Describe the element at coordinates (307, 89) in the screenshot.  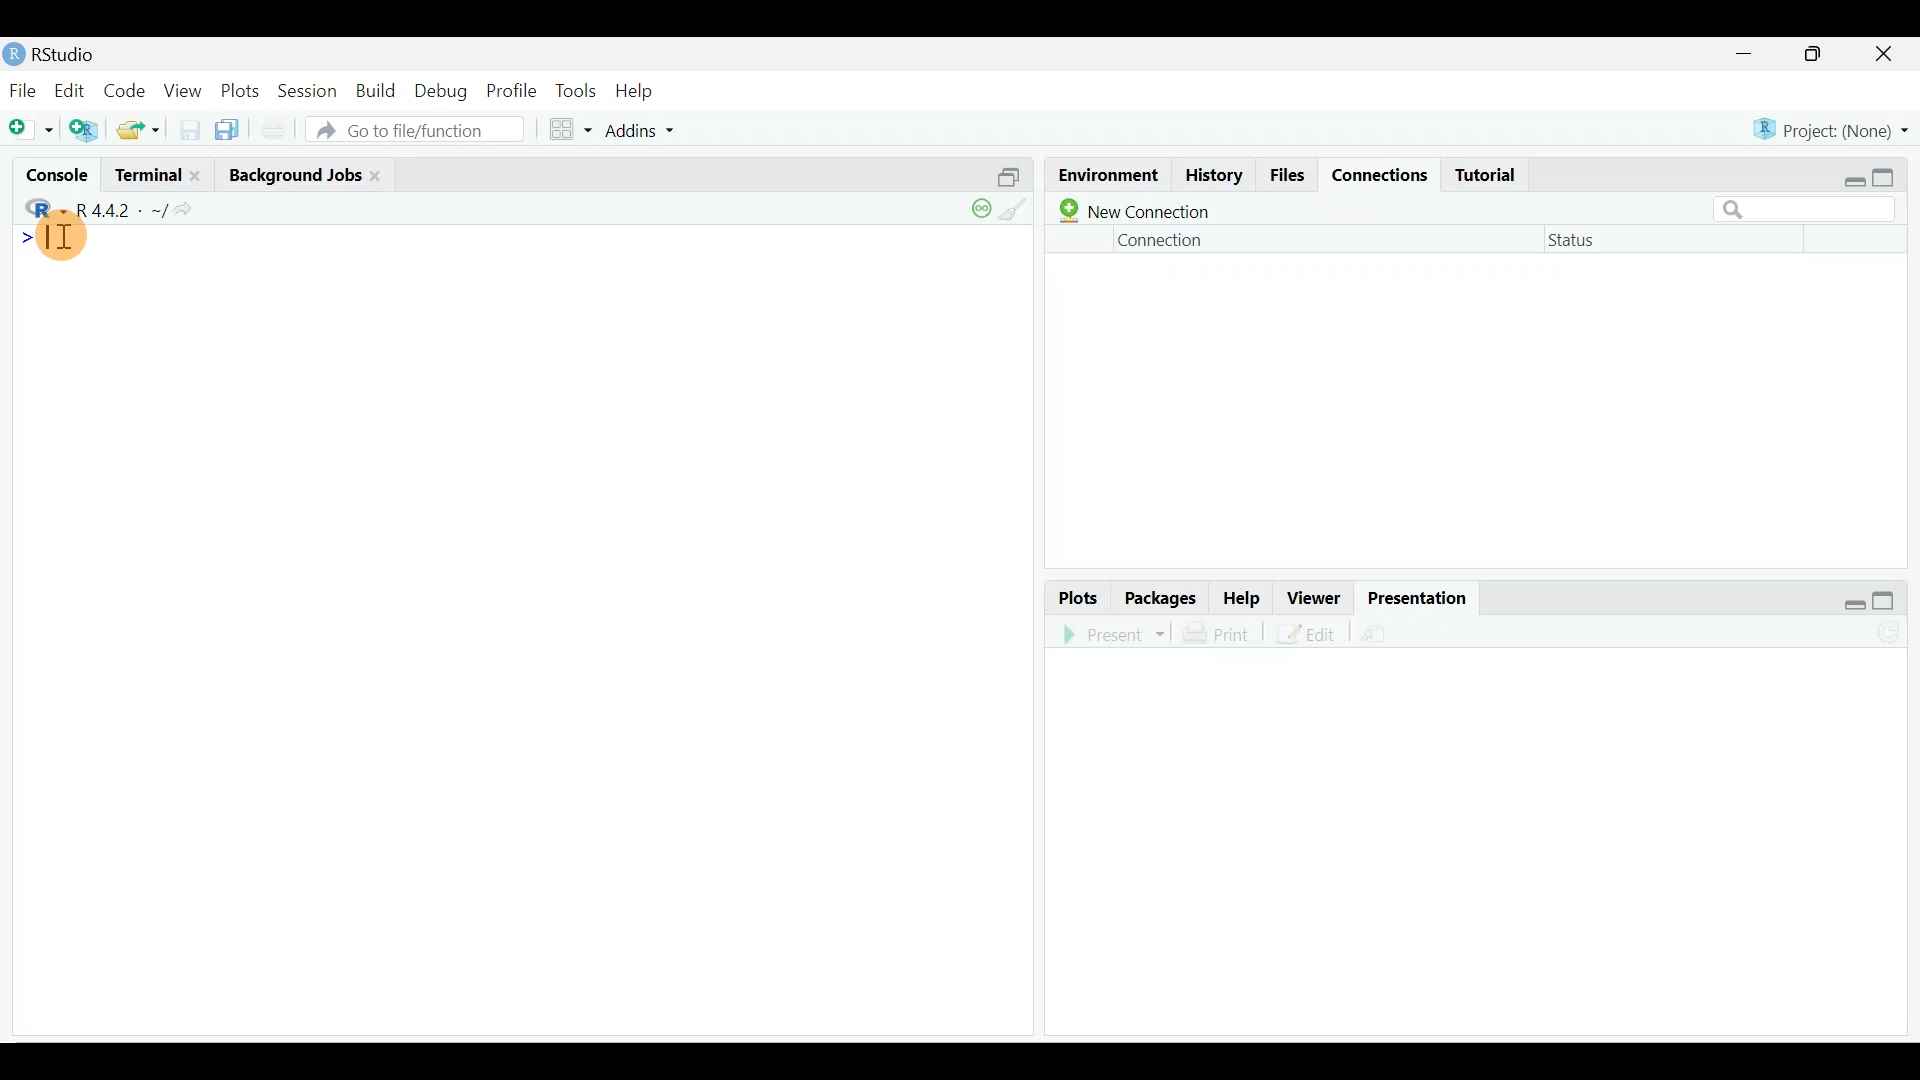
I see `Session` at that location.